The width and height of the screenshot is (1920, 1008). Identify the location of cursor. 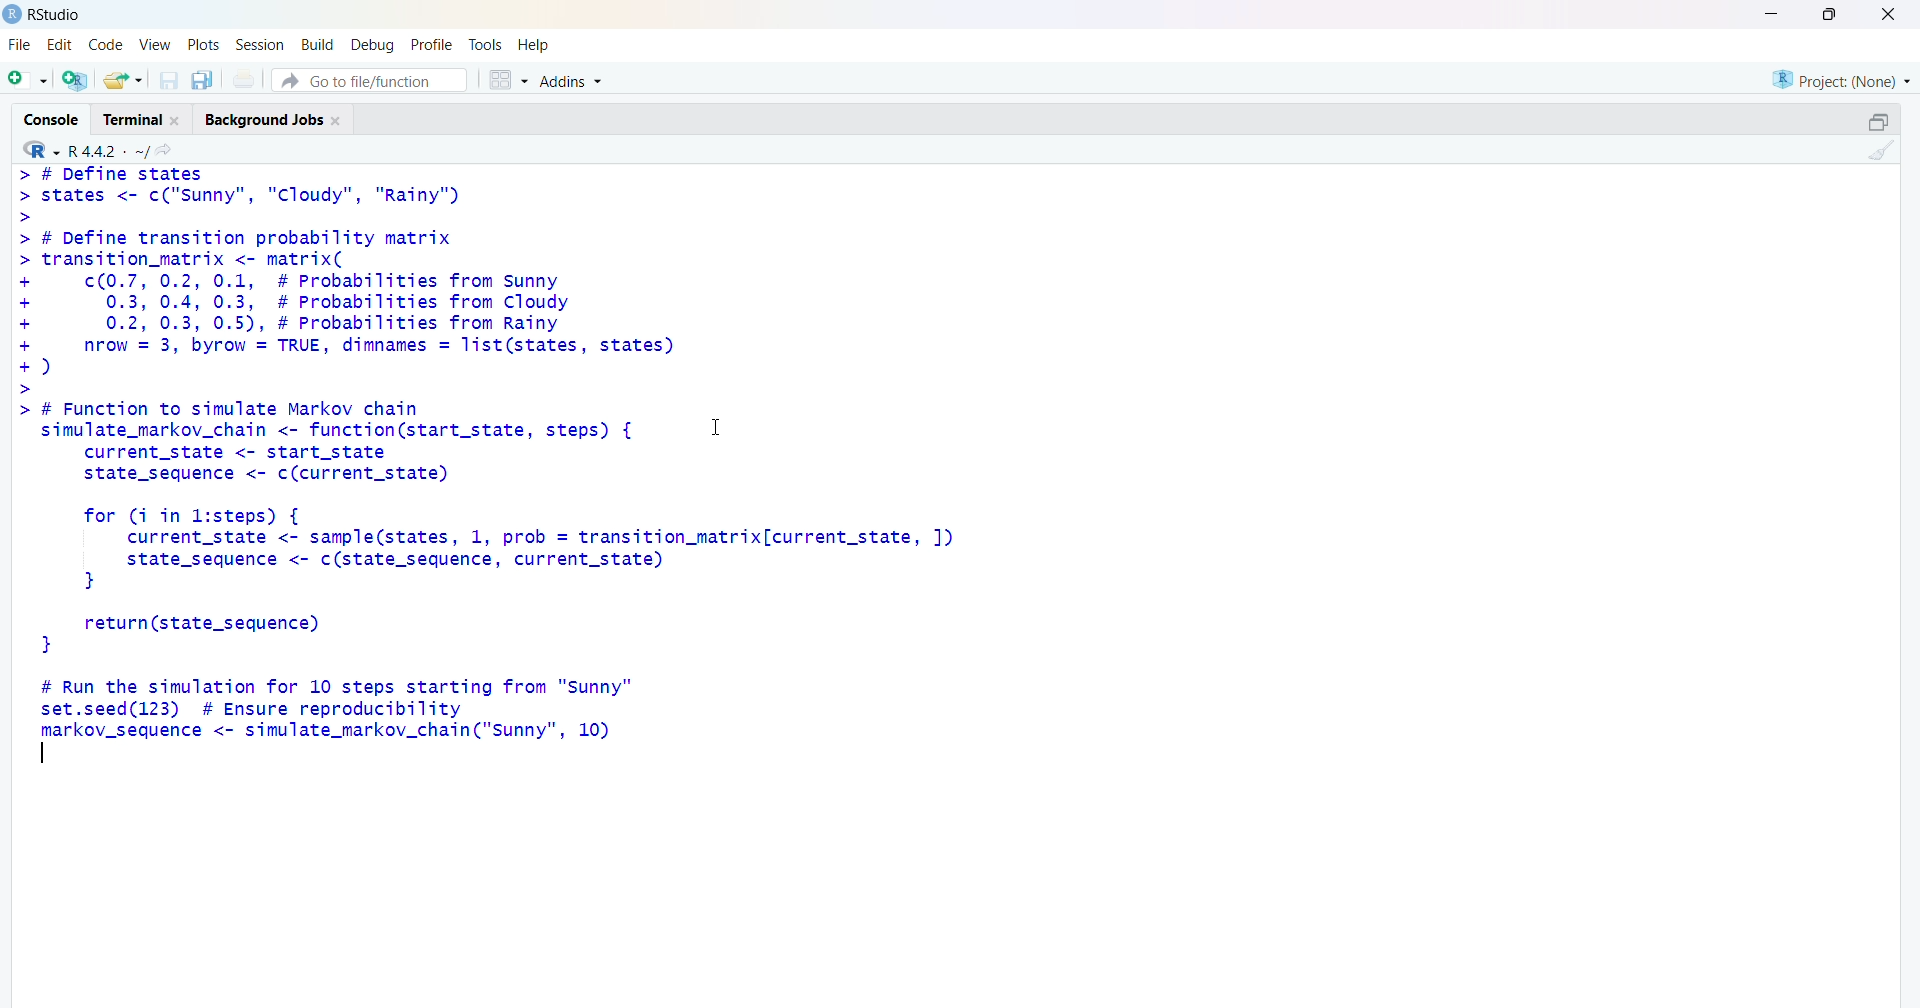
(723, 433).